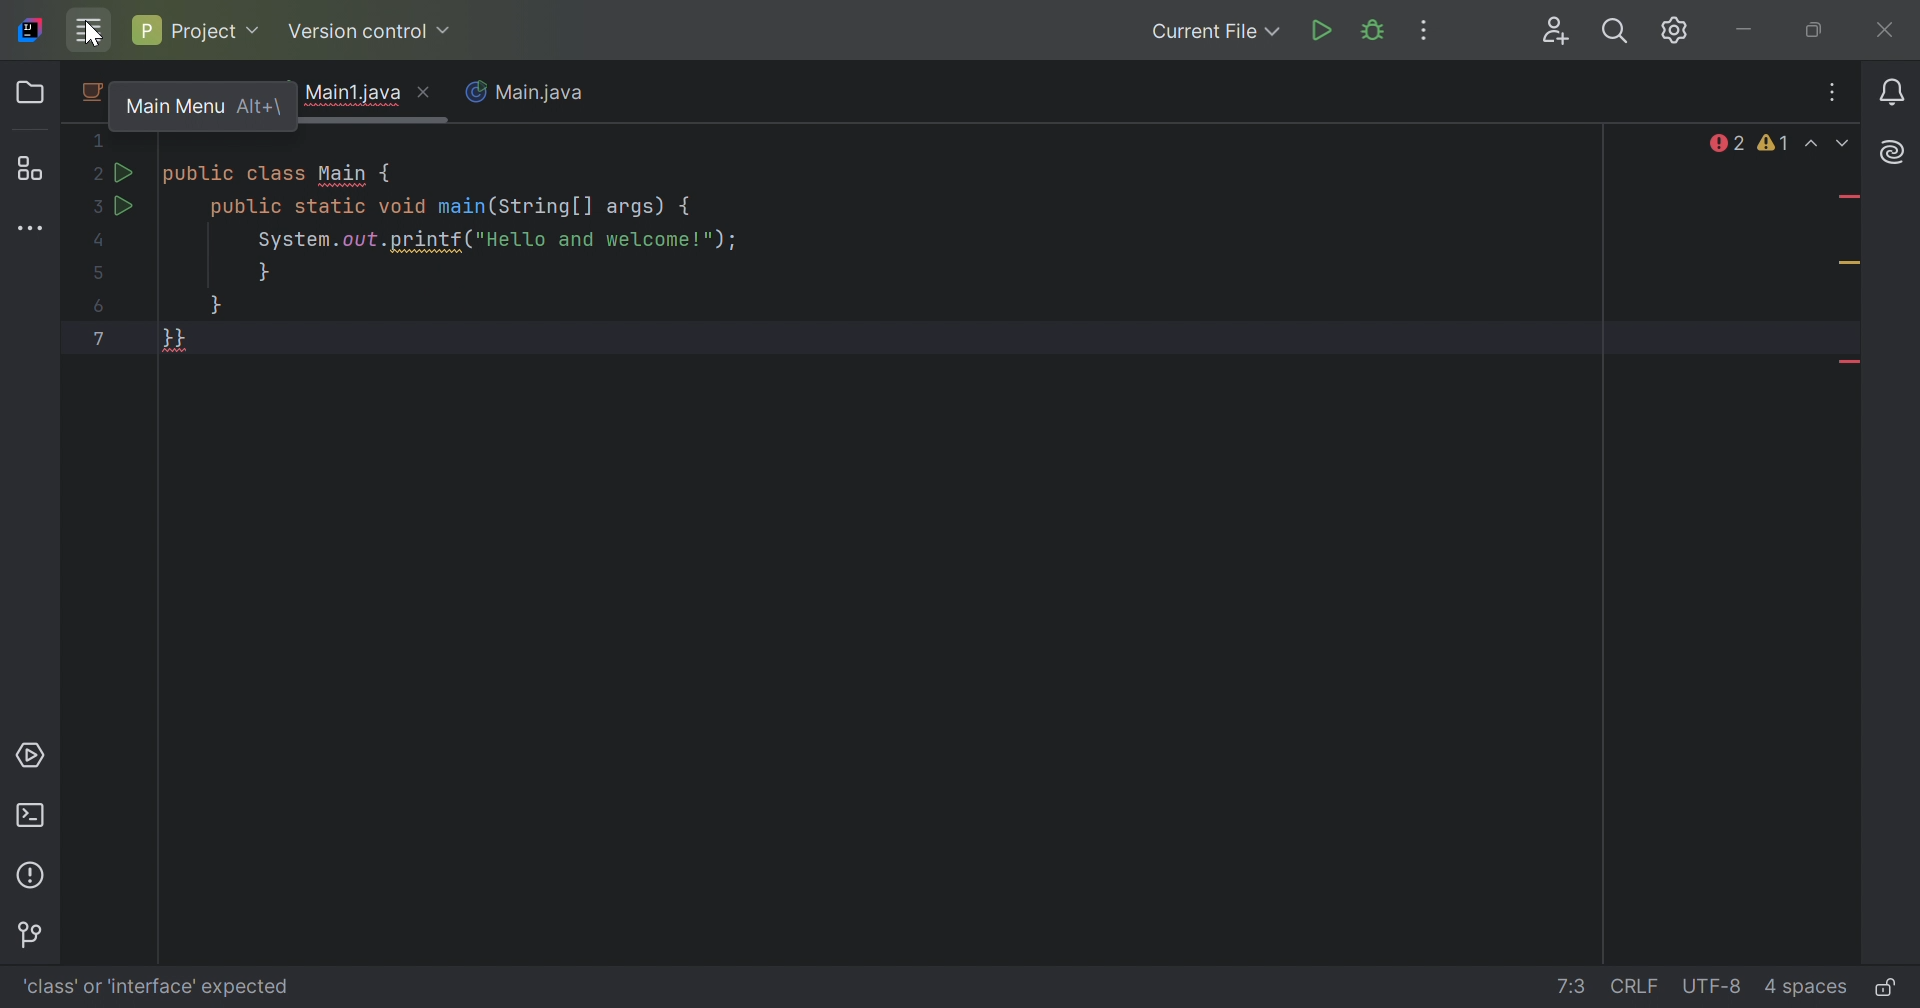 This screenshot has width=1920, height=1008. I want to click on }}, so click(175, 341).